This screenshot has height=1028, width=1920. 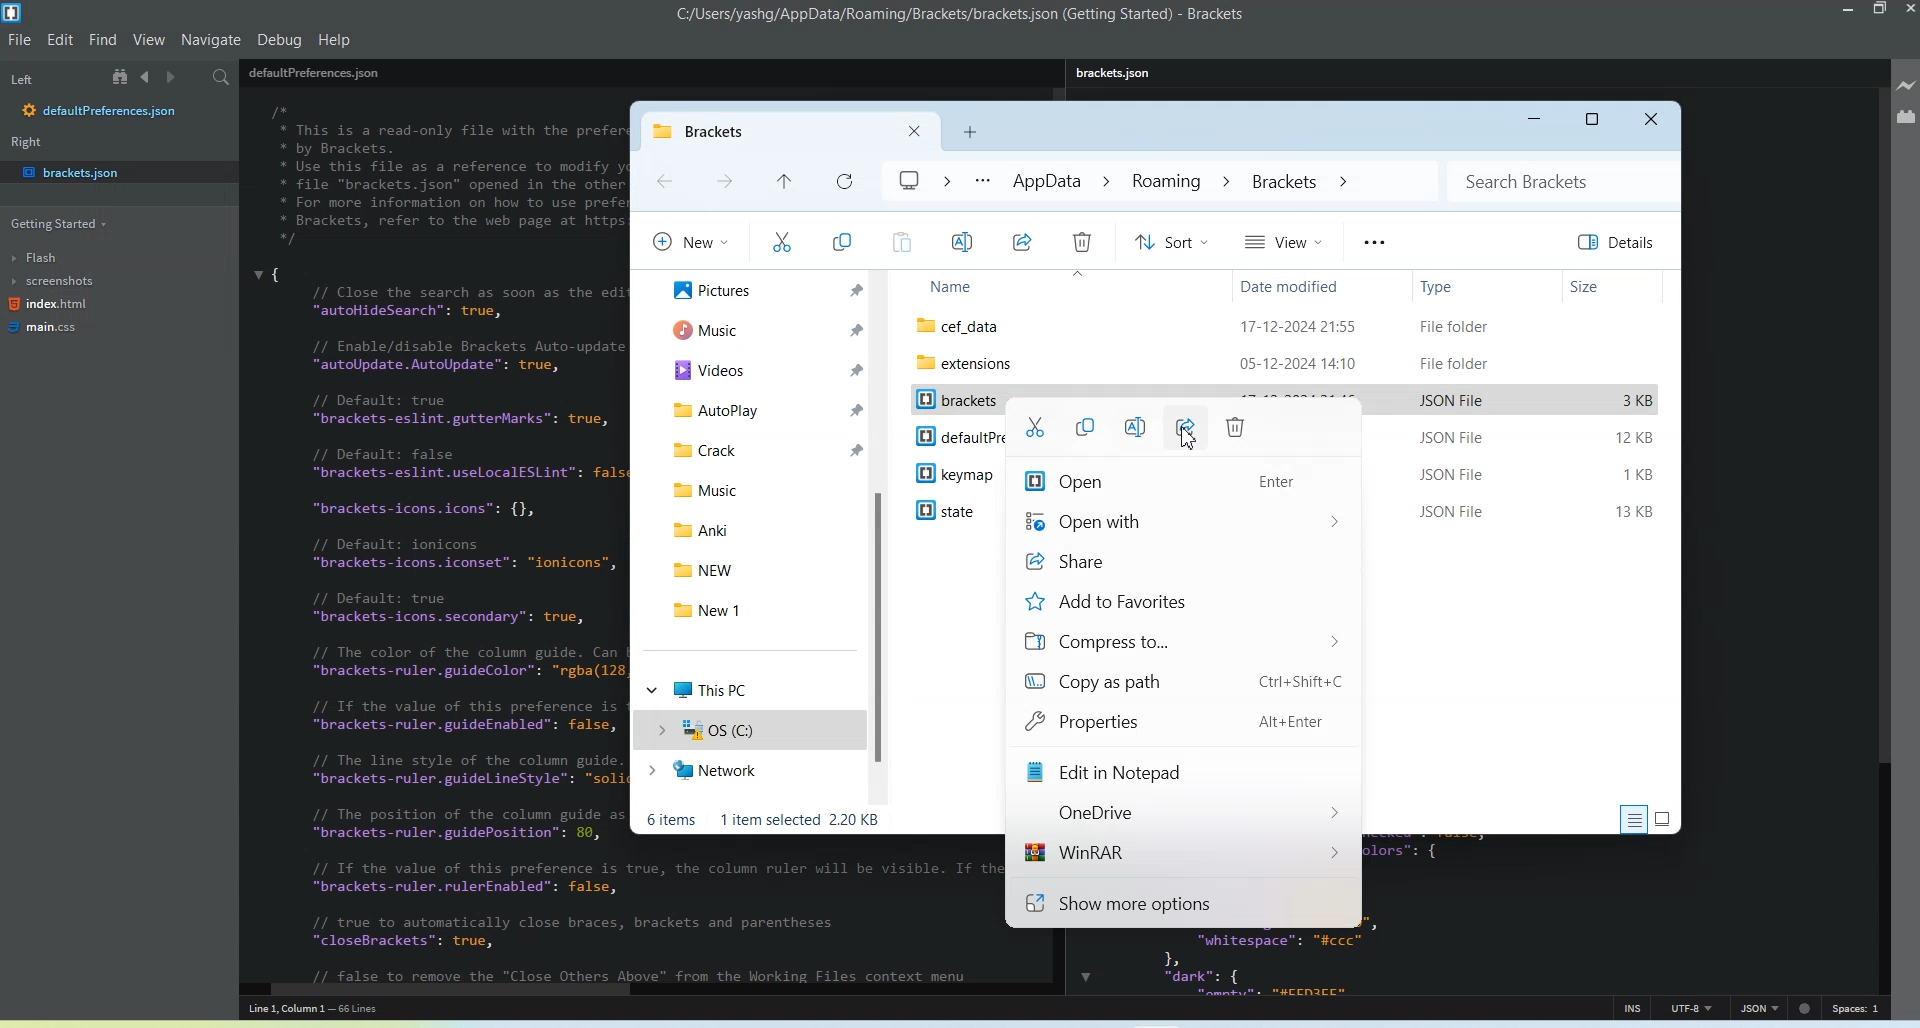 I want to click on Copy, so click(x=1083, y=426).